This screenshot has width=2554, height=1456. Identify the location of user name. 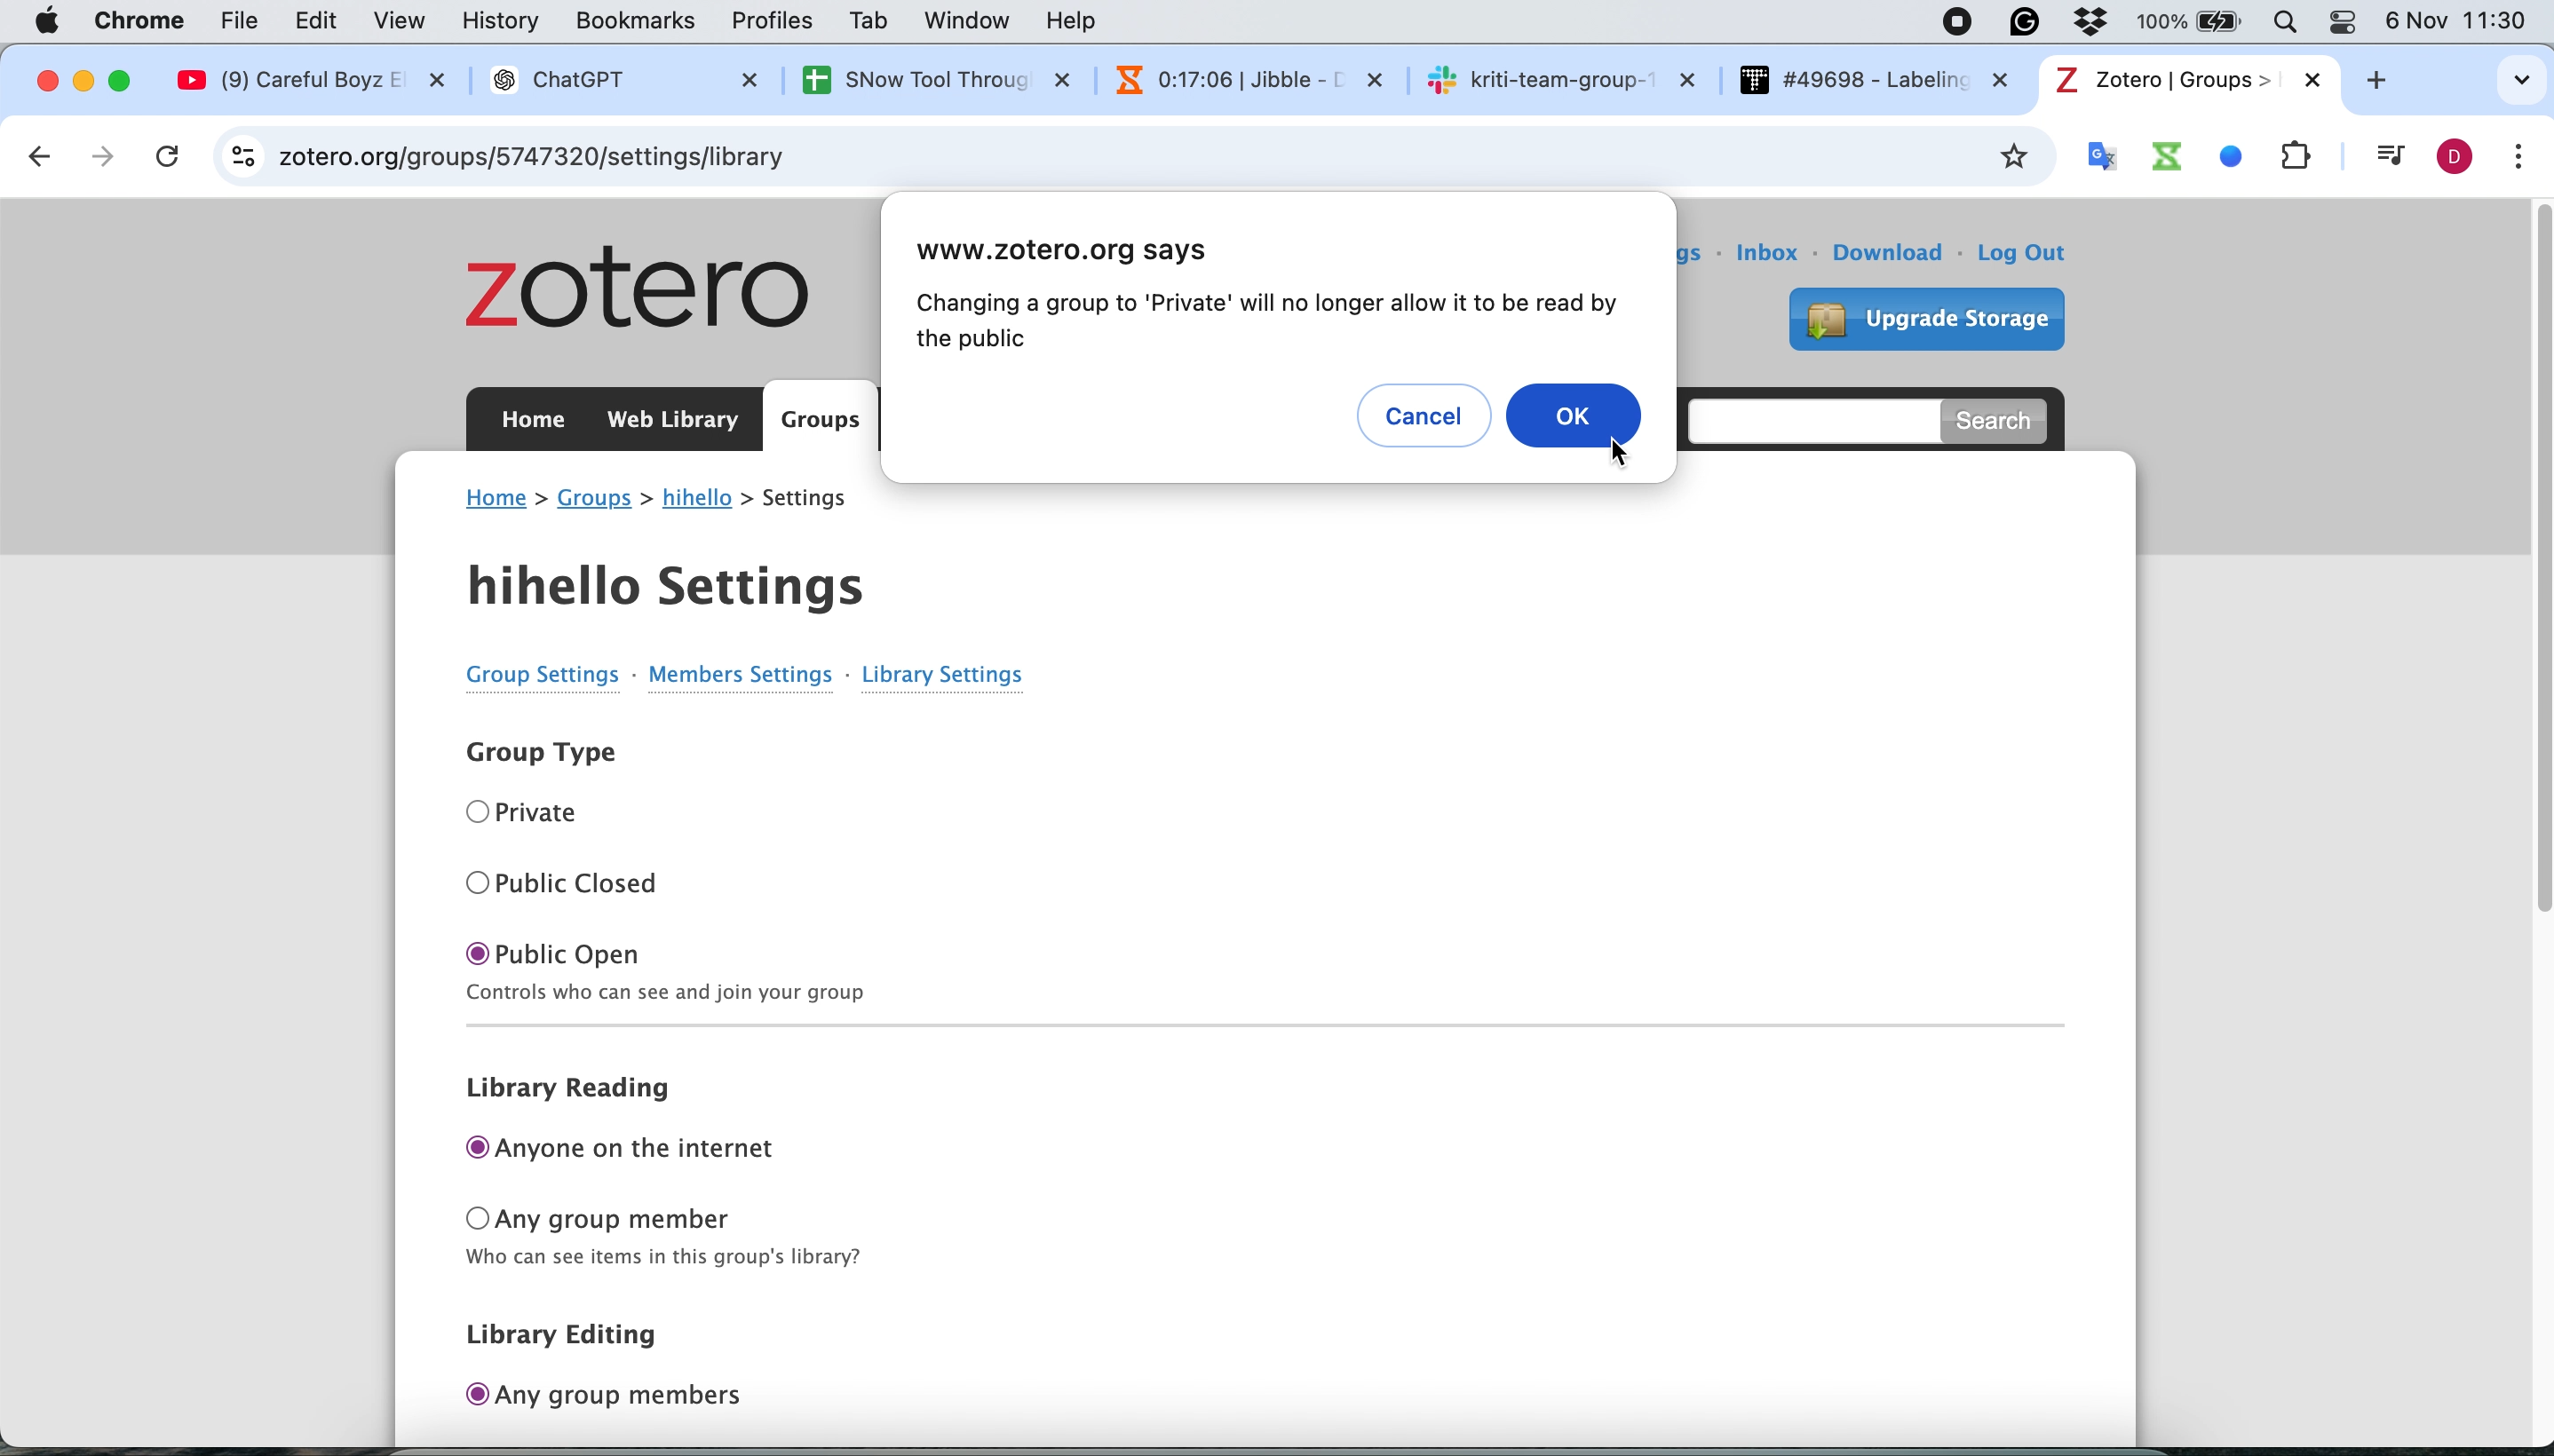
(1531, 258).